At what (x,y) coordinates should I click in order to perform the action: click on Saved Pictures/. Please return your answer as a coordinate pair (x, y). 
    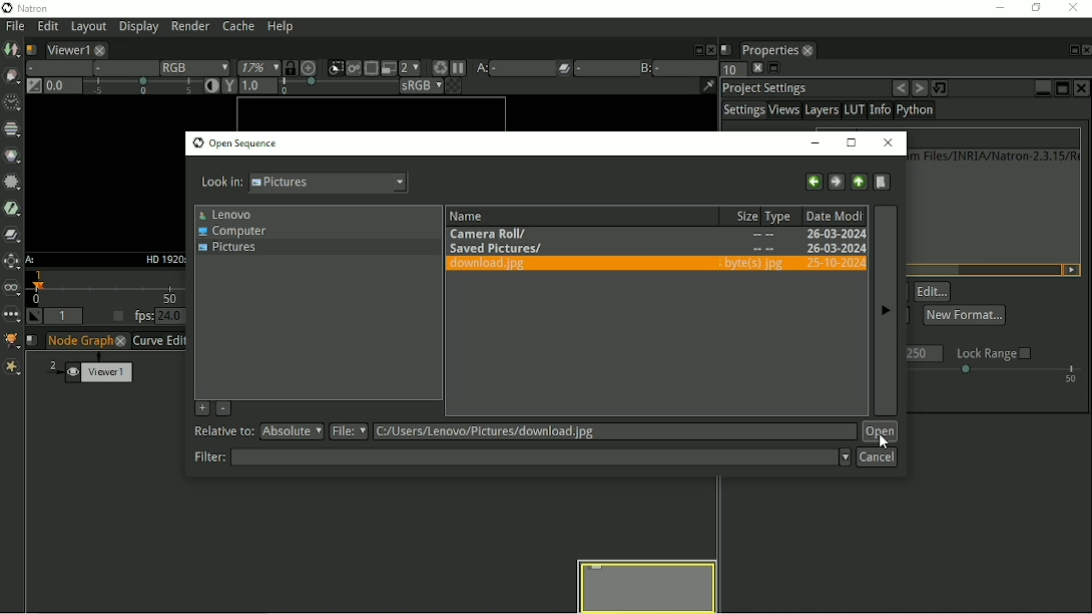
    Looking at the image, I should click on (496, 247).